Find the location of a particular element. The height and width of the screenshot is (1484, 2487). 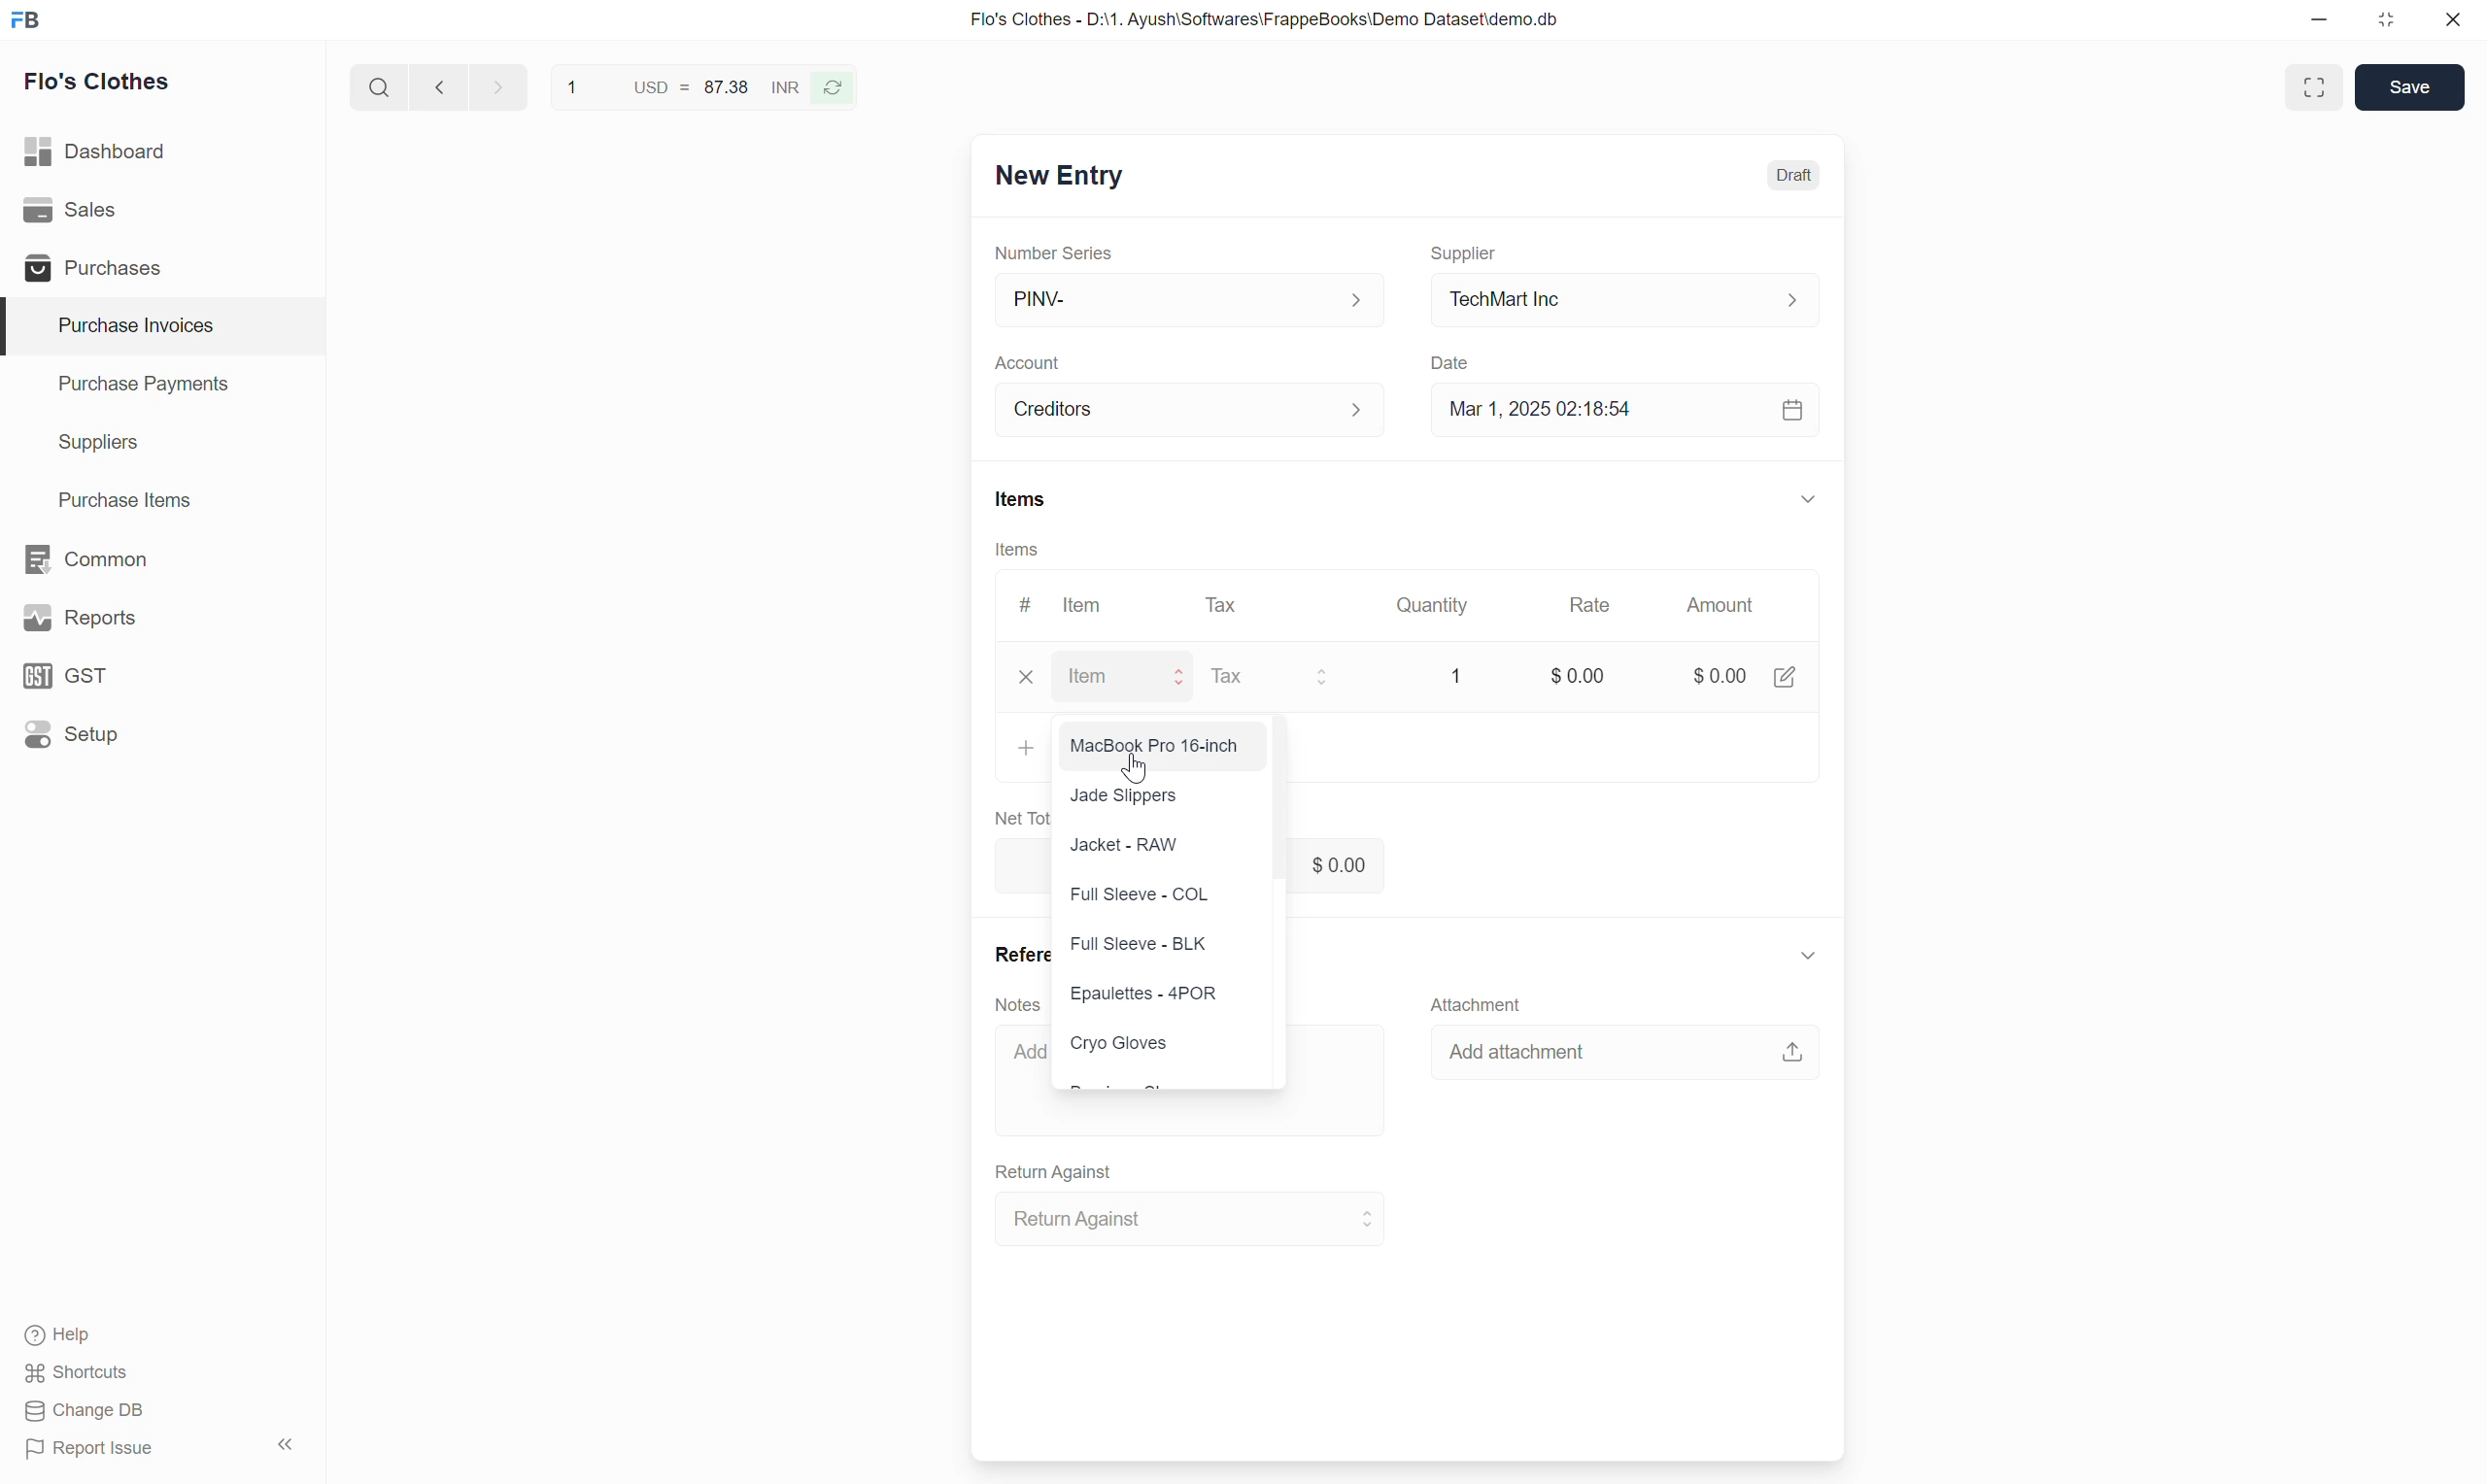

Supplier is located at coordinates (1464, 254).